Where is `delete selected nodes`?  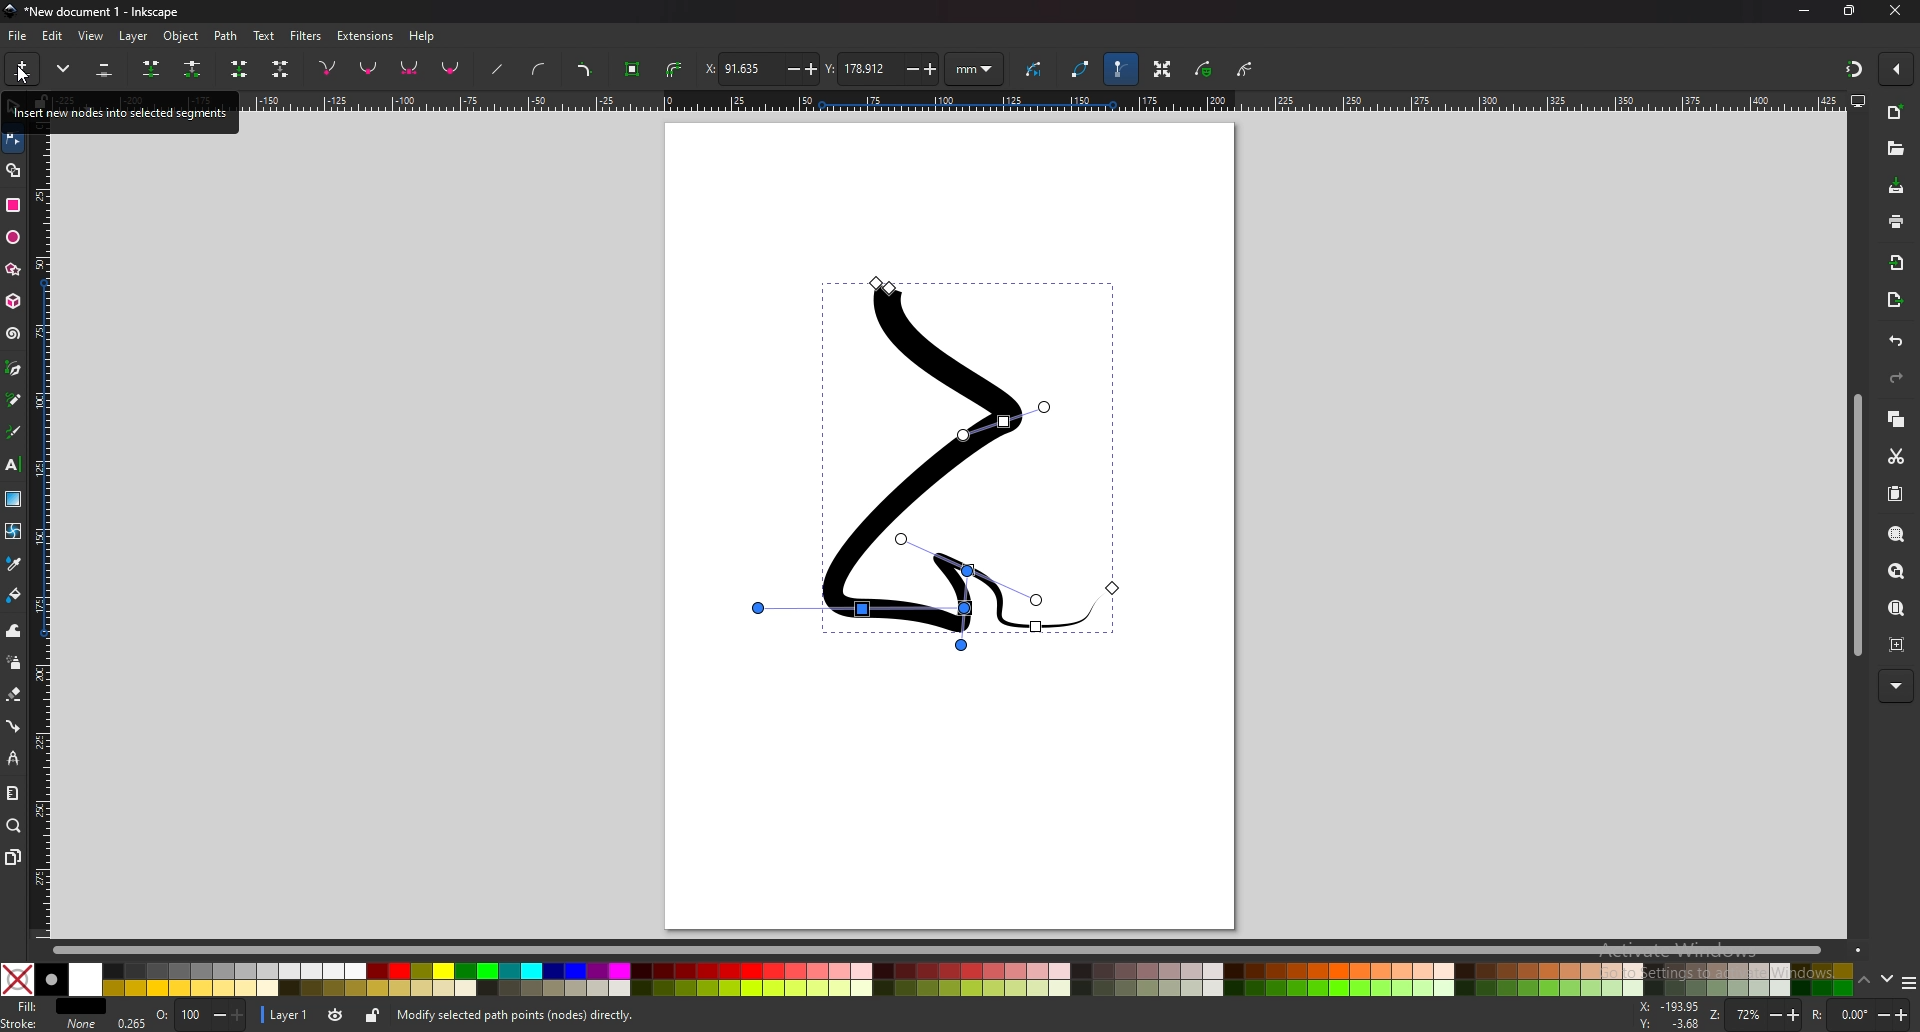 delete selected nodes is located at coordinates (105, 70).